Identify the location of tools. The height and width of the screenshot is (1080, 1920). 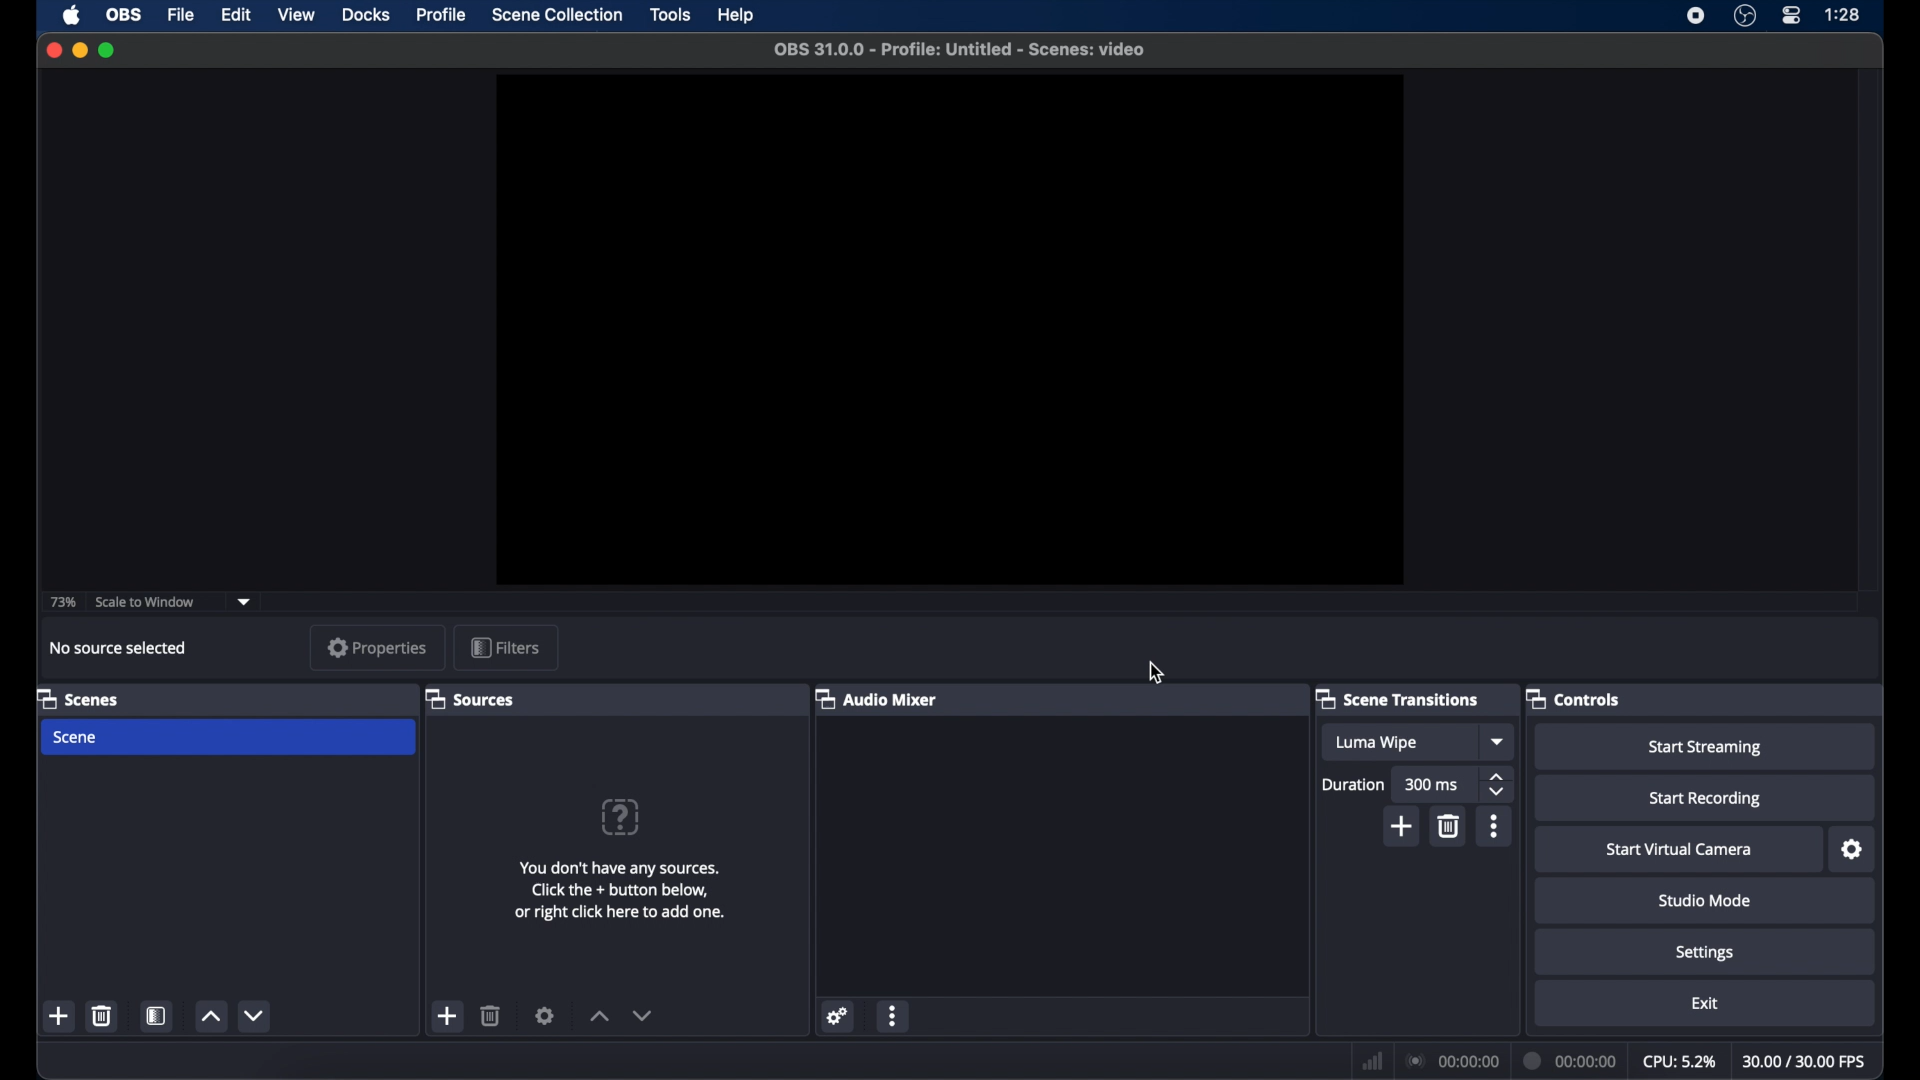
(671, 13).